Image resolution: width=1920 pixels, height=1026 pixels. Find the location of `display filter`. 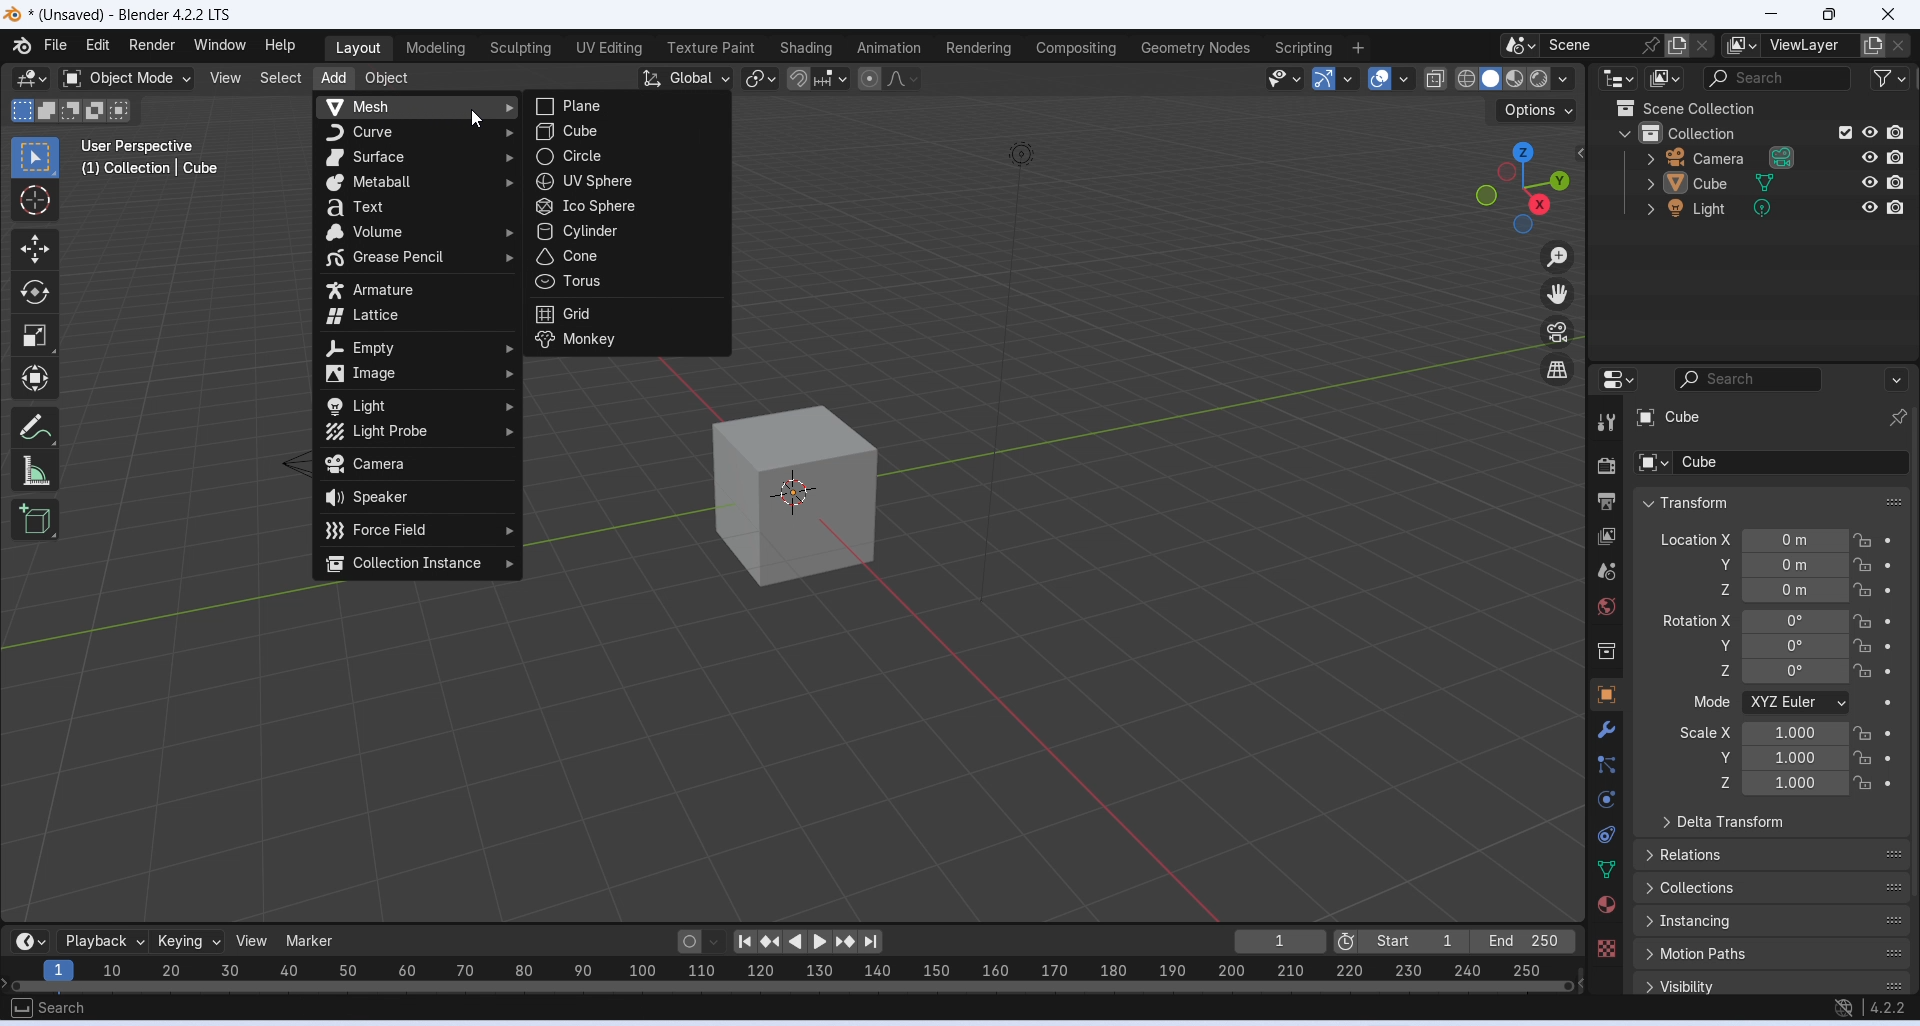

display filter is located at coordinates (1749, 379).